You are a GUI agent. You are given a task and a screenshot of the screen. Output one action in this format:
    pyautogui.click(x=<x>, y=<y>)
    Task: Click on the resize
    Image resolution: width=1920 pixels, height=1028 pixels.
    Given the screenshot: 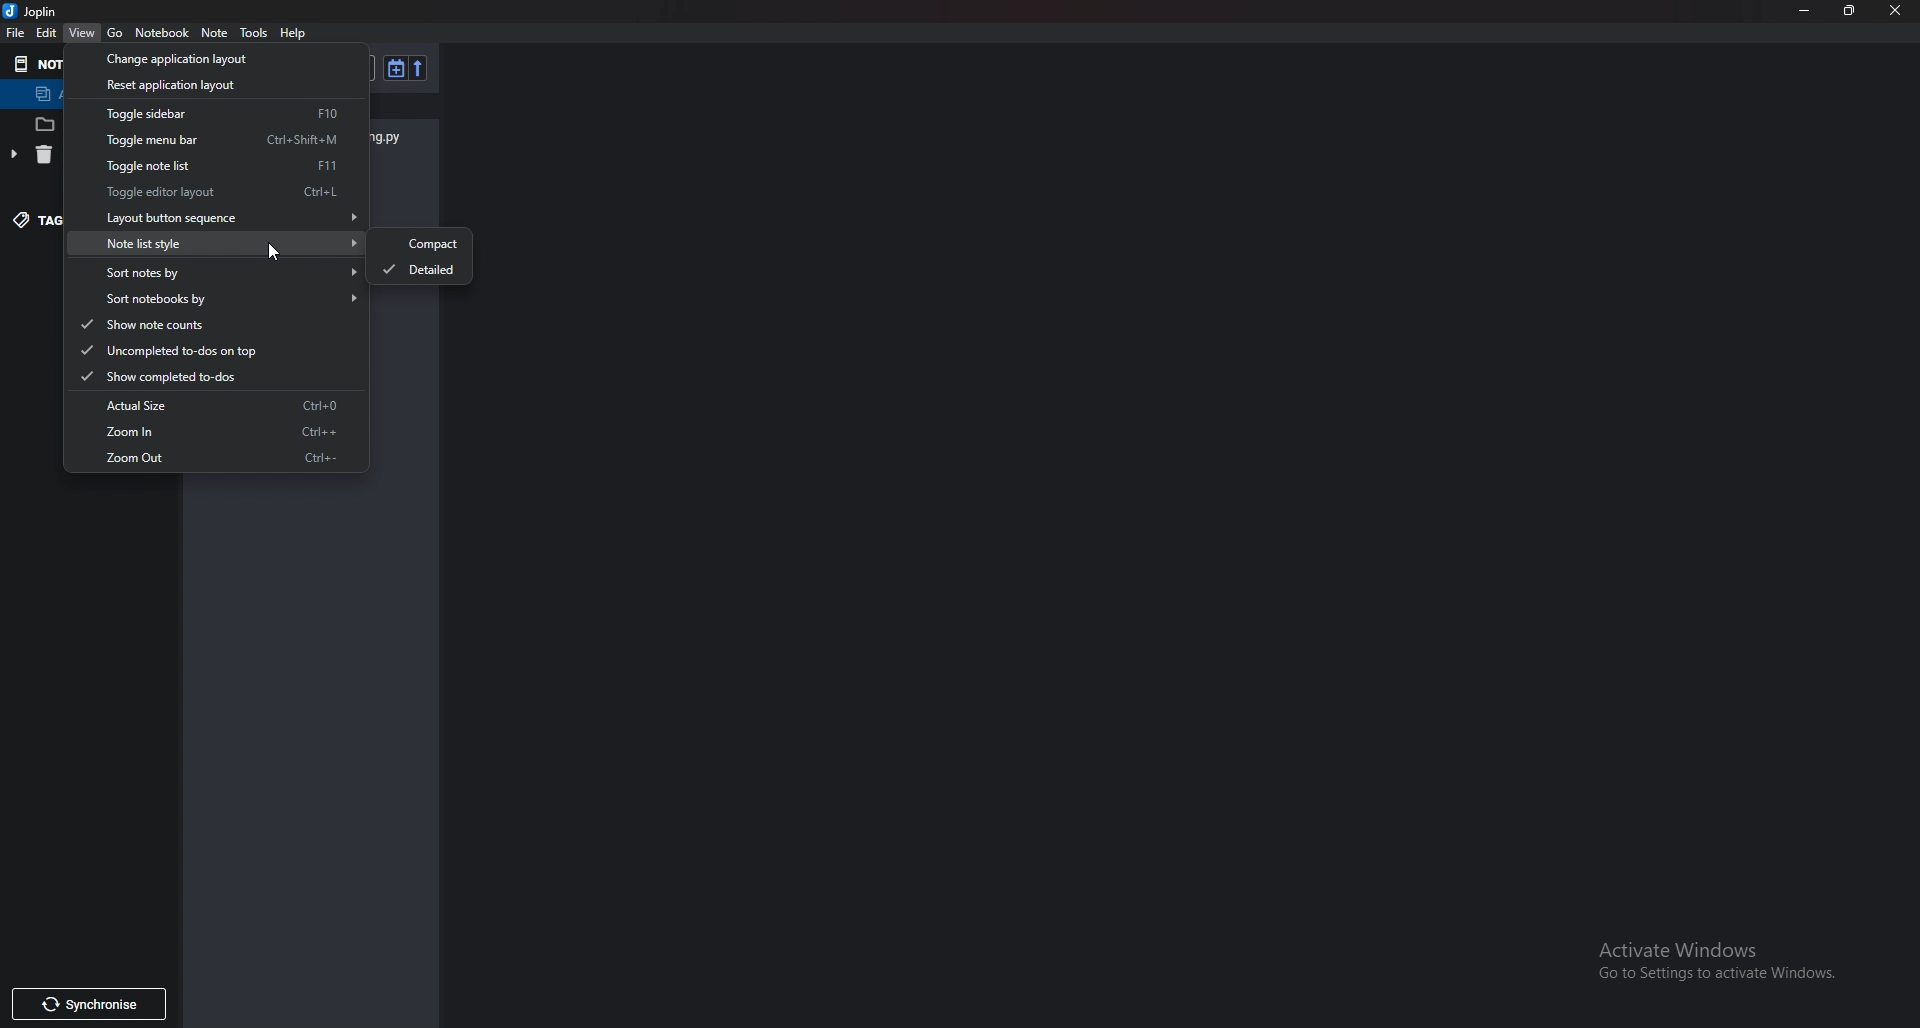 What is the action you would take?
    pyautogui.click(x=1851, y=11)
    